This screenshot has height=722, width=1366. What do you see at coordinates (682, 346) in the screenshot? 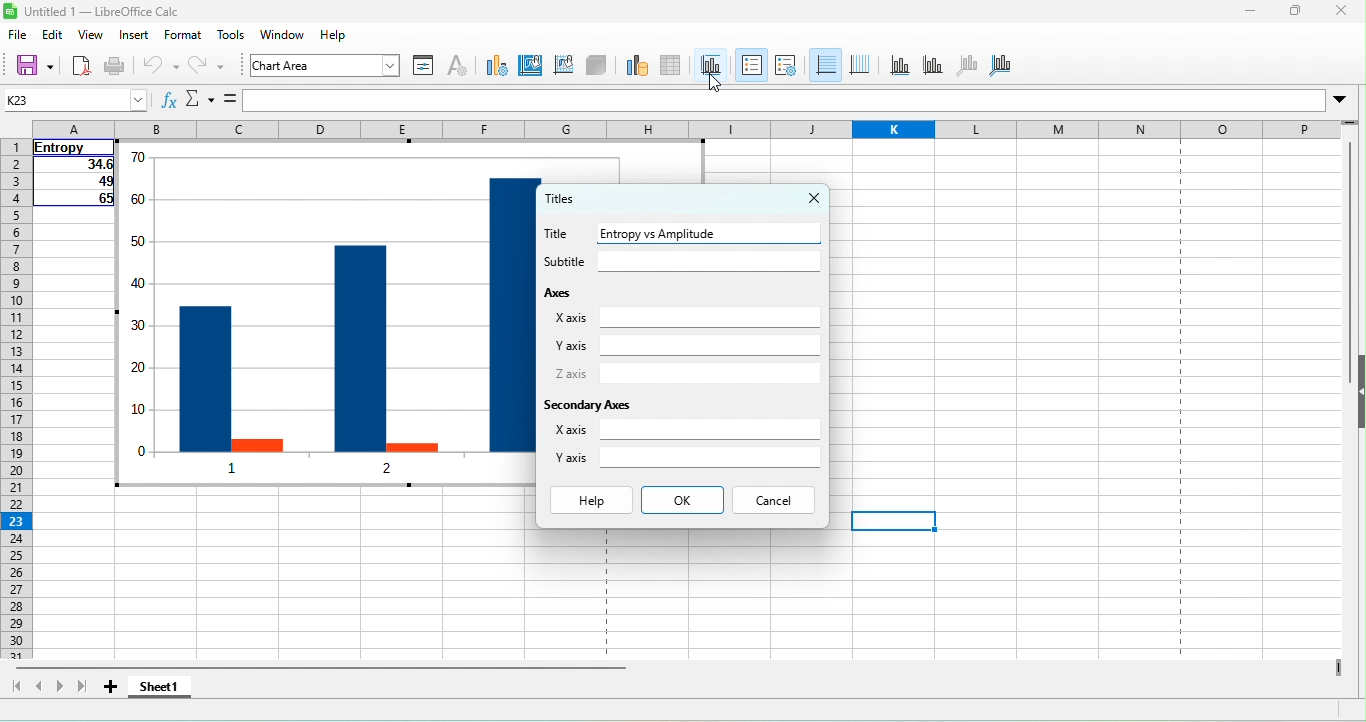
I see `y axis` at bounding box center [682, 346].